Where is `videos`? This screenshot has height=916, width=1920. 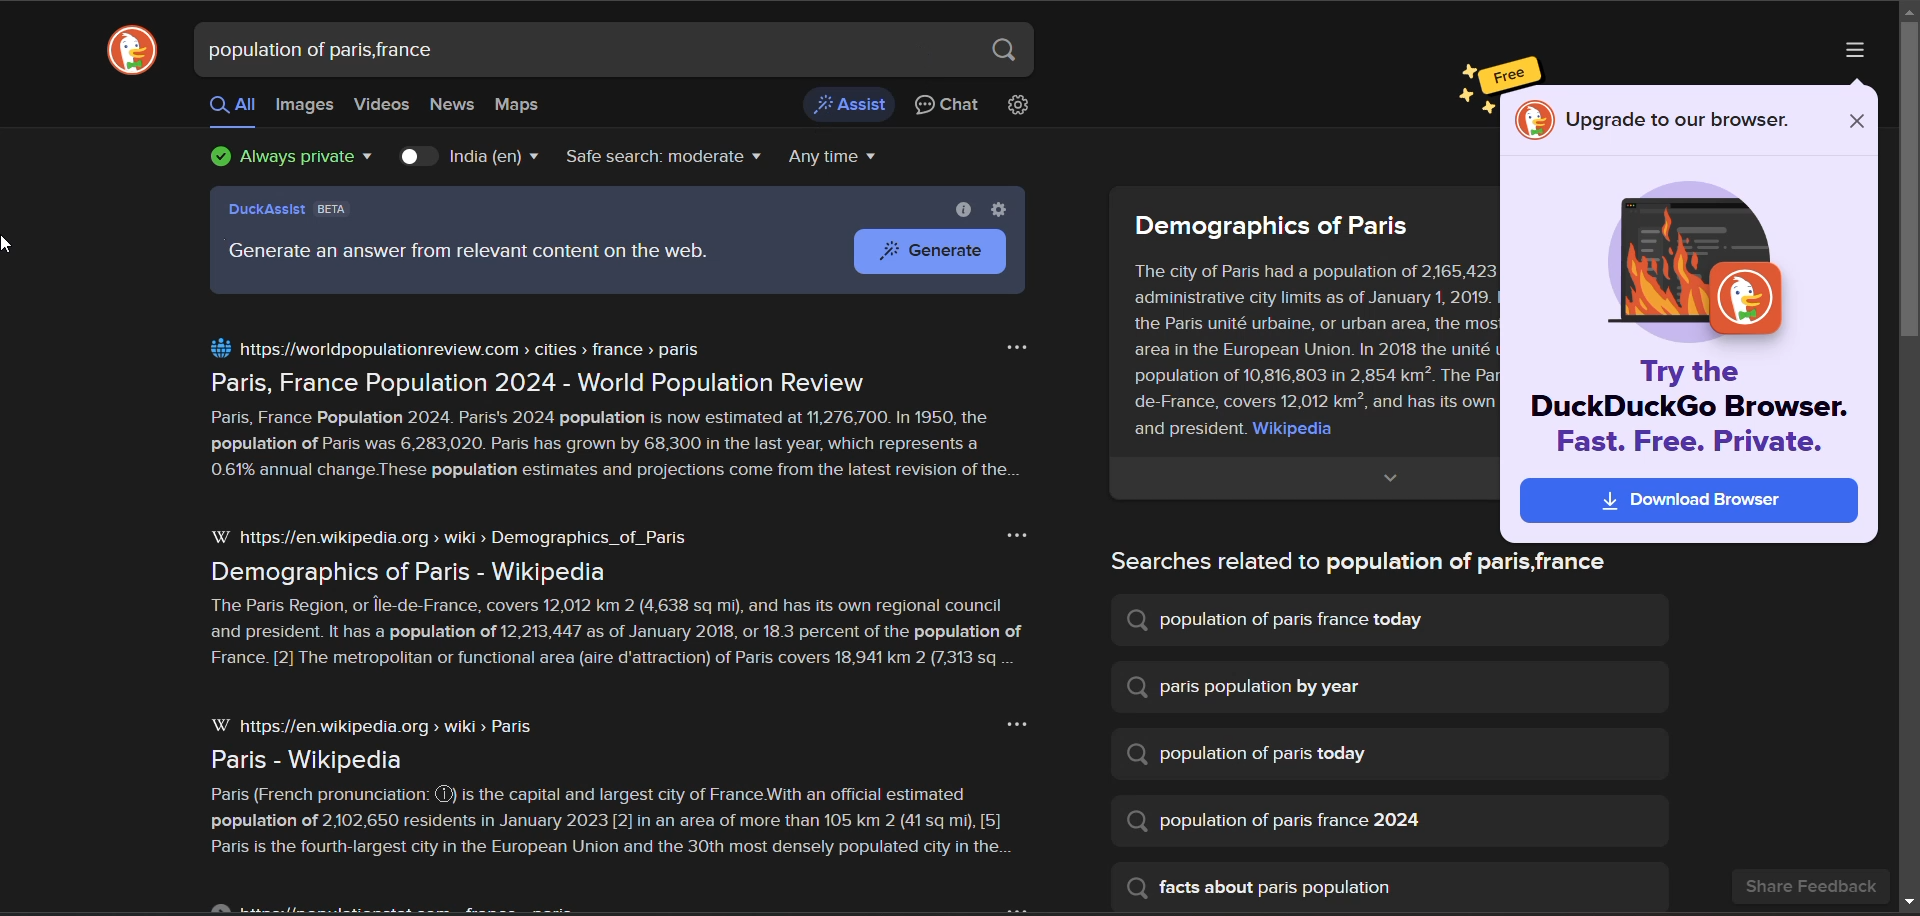
videos is located at coordinates (383, 105).